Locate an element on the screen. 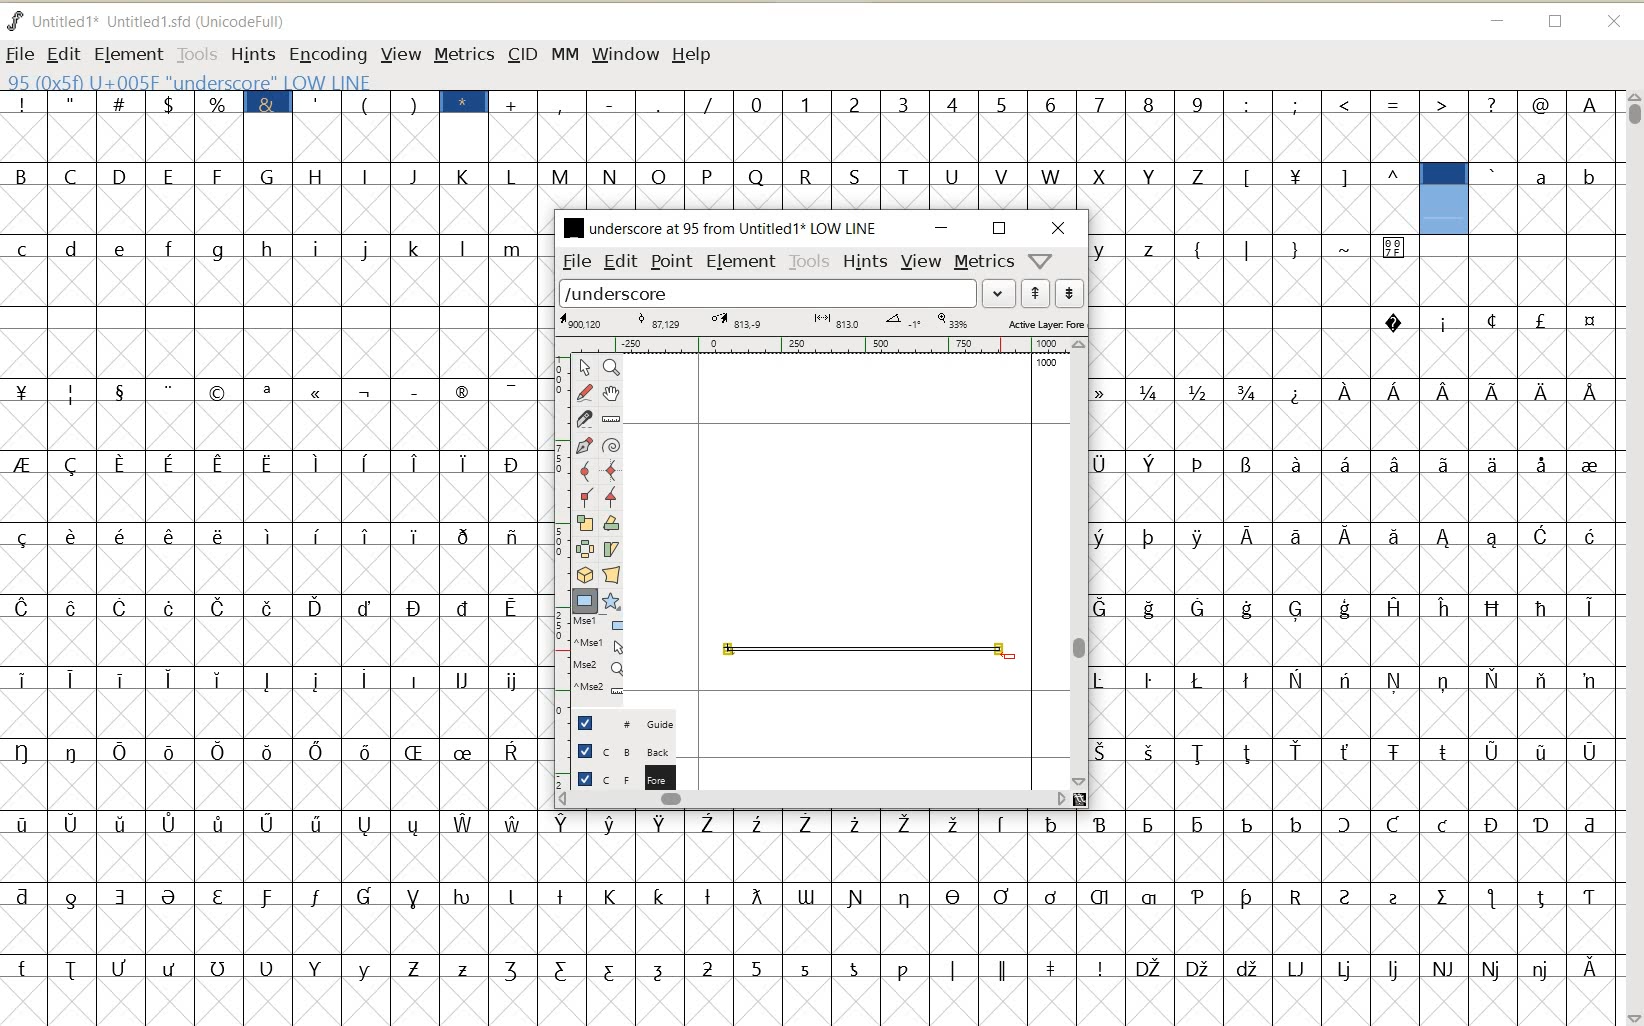 The image size is (1644, 1026). ELEMENT is located at coordinates (128, 55).